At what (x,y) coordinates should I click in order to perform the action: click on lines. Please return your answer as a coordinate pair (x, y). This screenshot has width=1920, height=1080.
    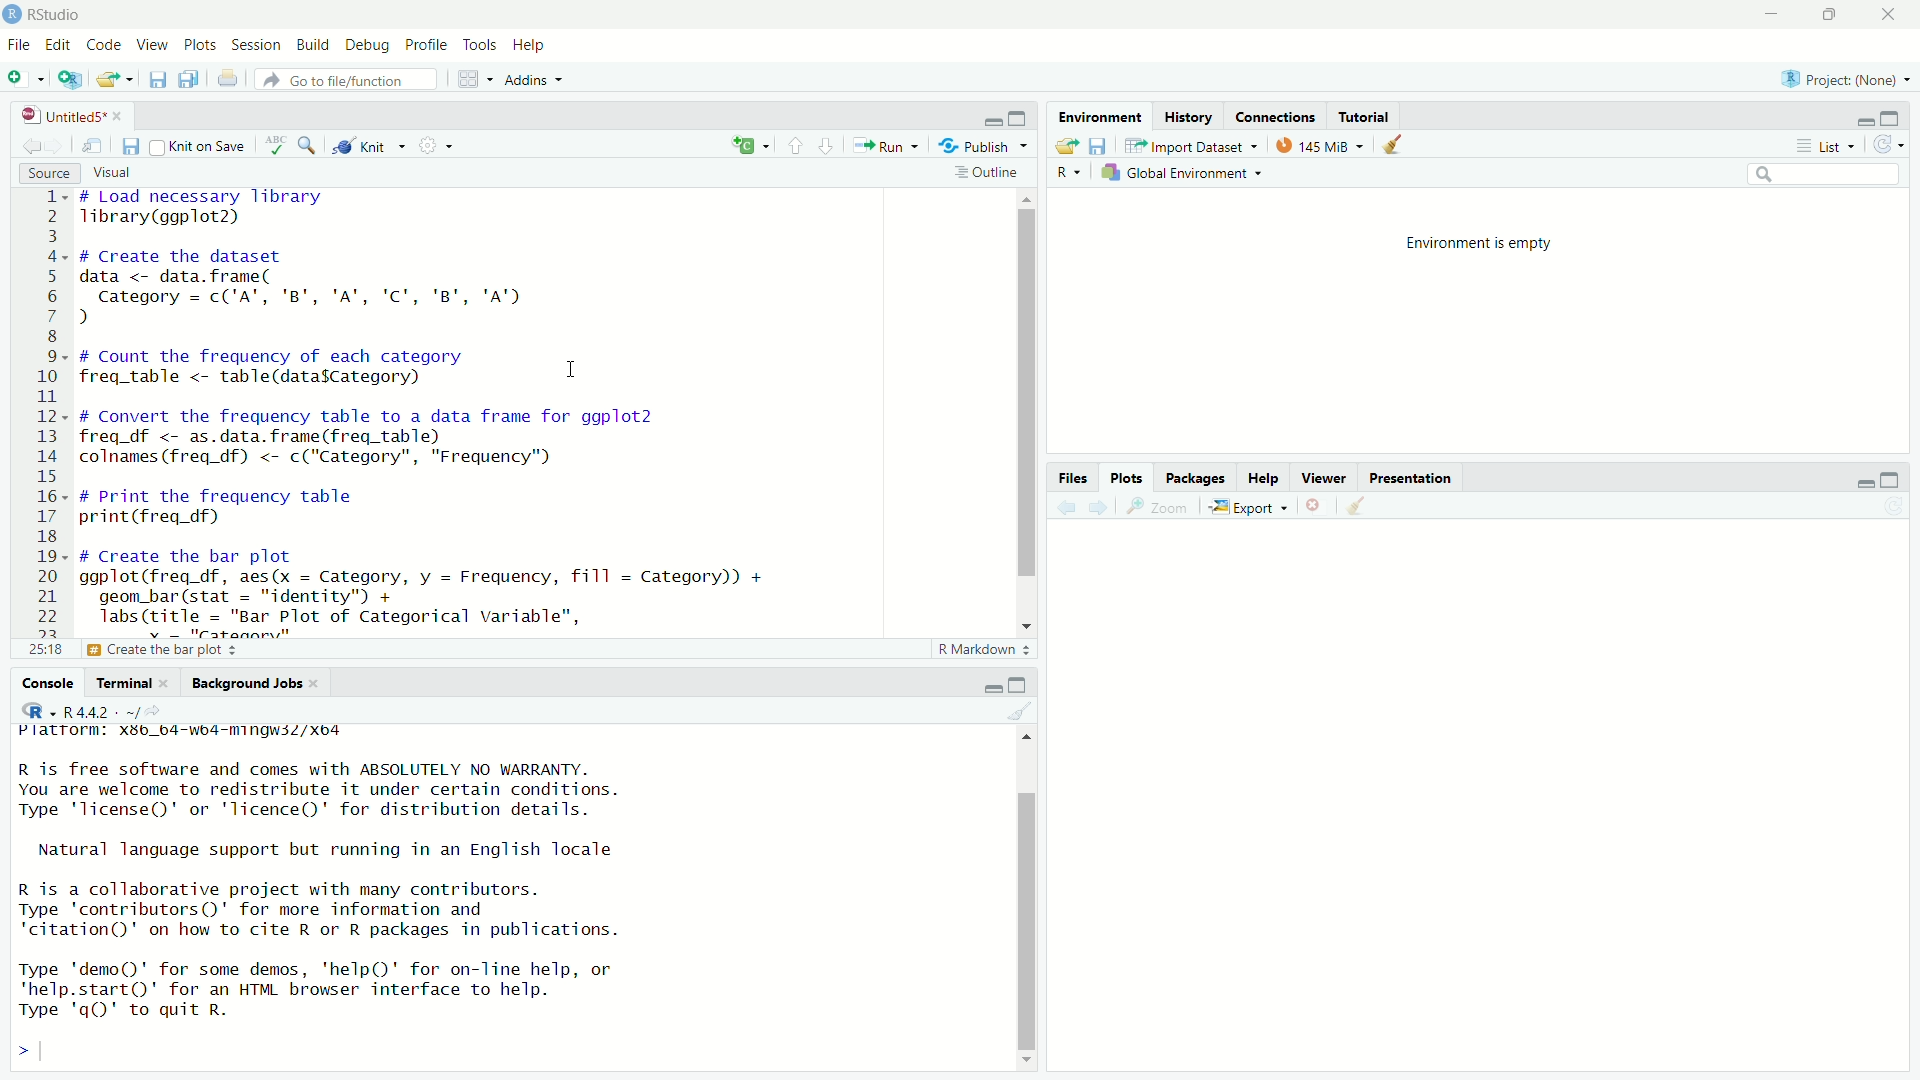
    Looking at the image, I should click on (46, 424).